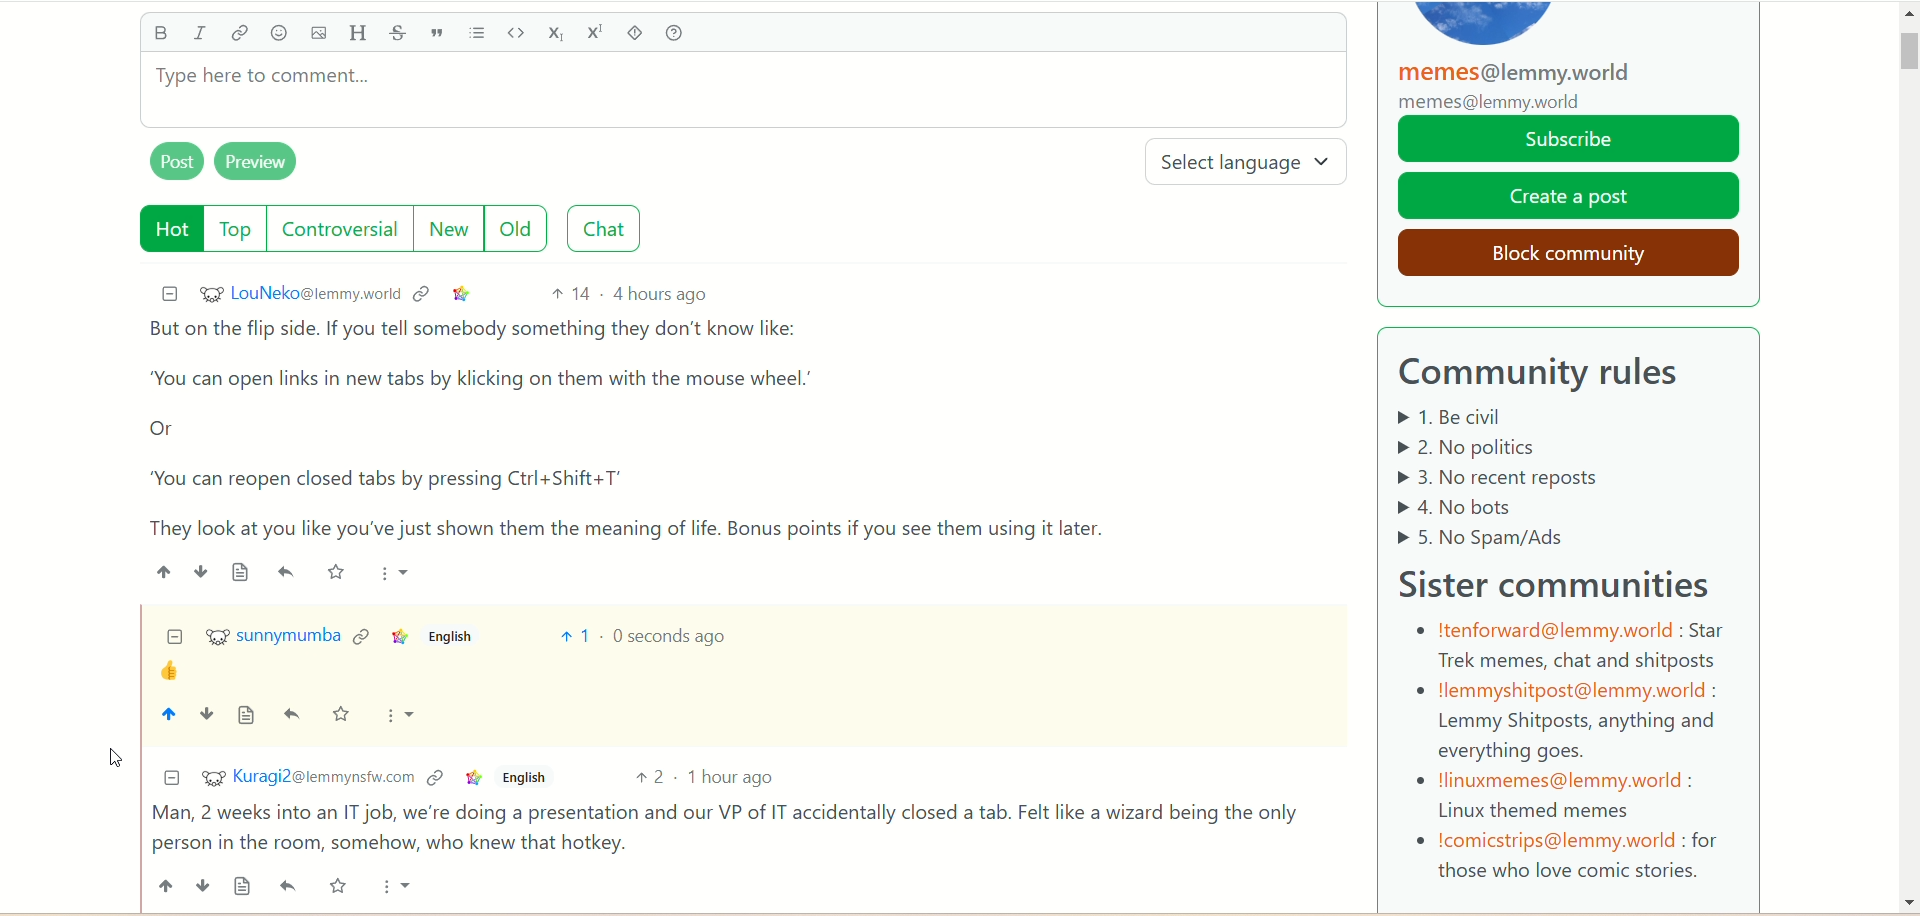 This screenshot has height=916, width=1920. I want to click on list, so click(481, 34).